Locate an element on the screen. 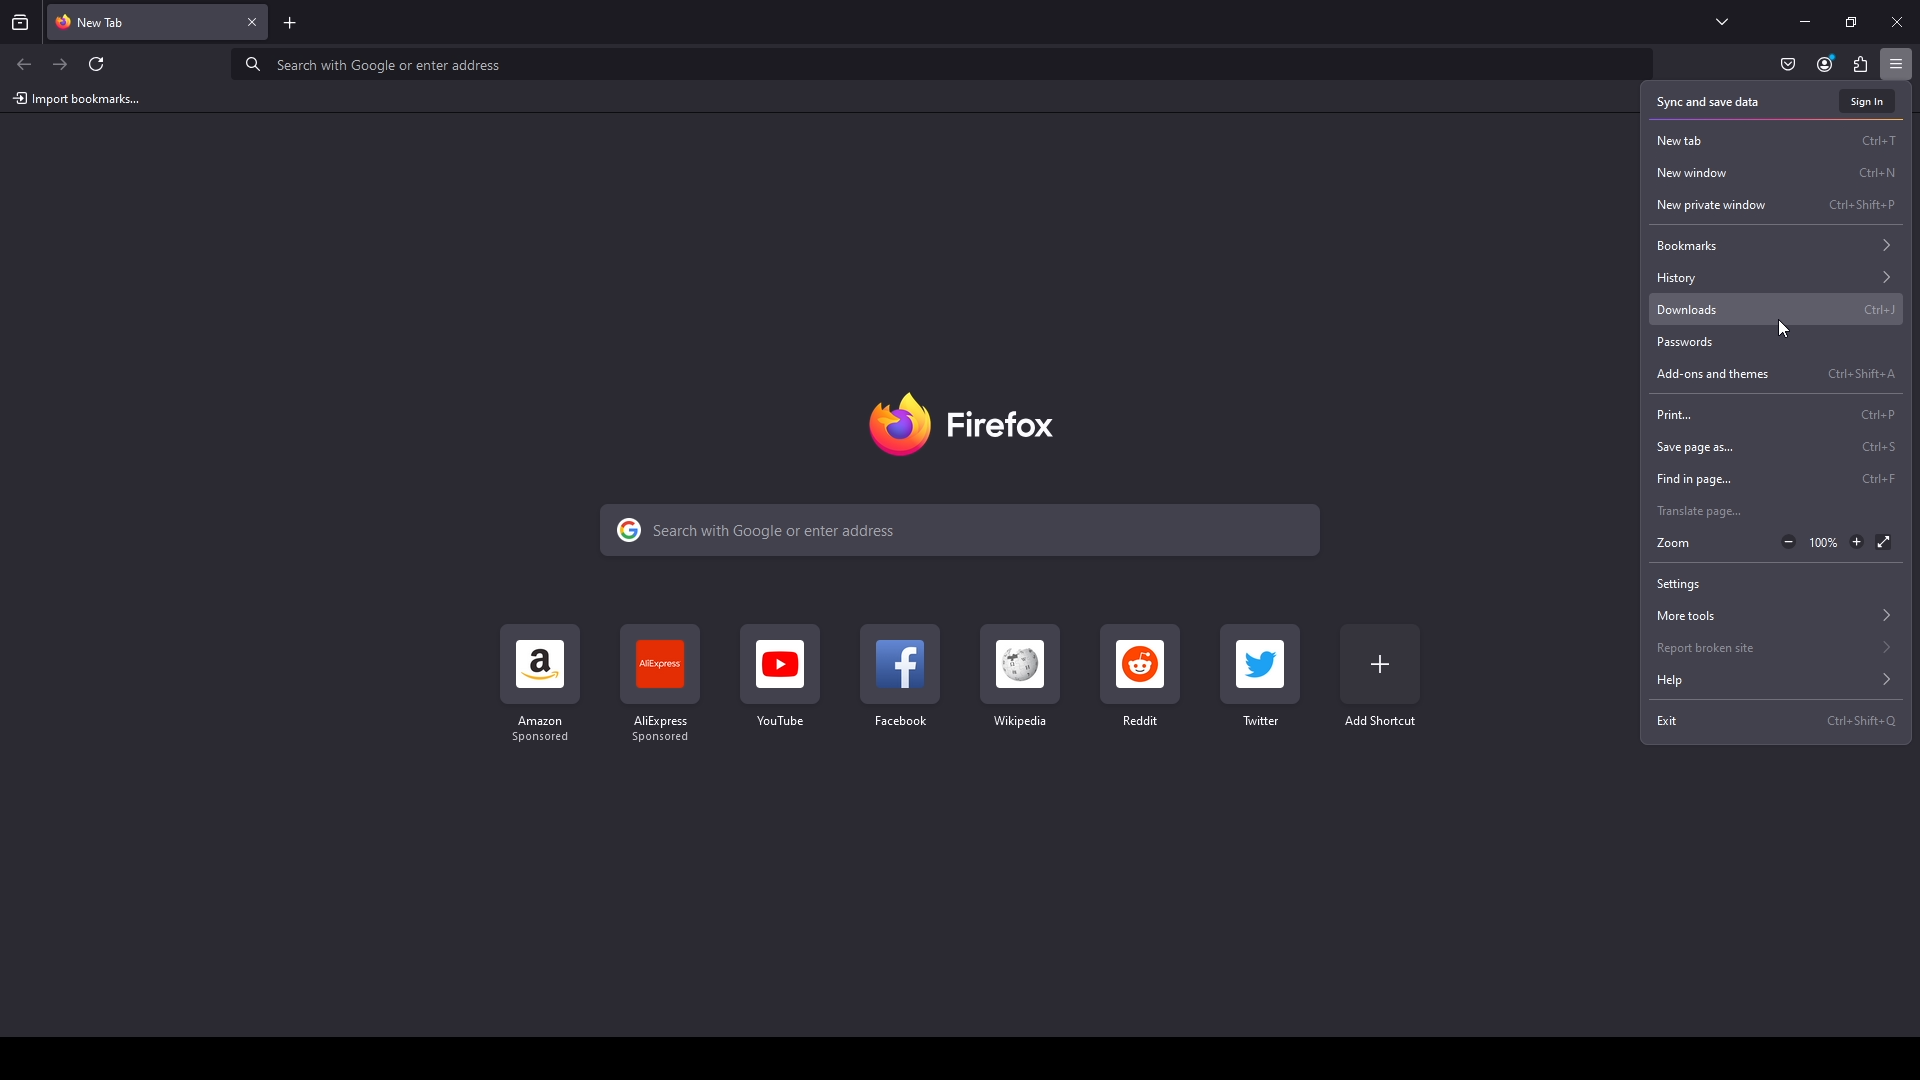 The height and width of the screenshot is (1080, 1920). Downloads is located at coordinates (1777, 309).